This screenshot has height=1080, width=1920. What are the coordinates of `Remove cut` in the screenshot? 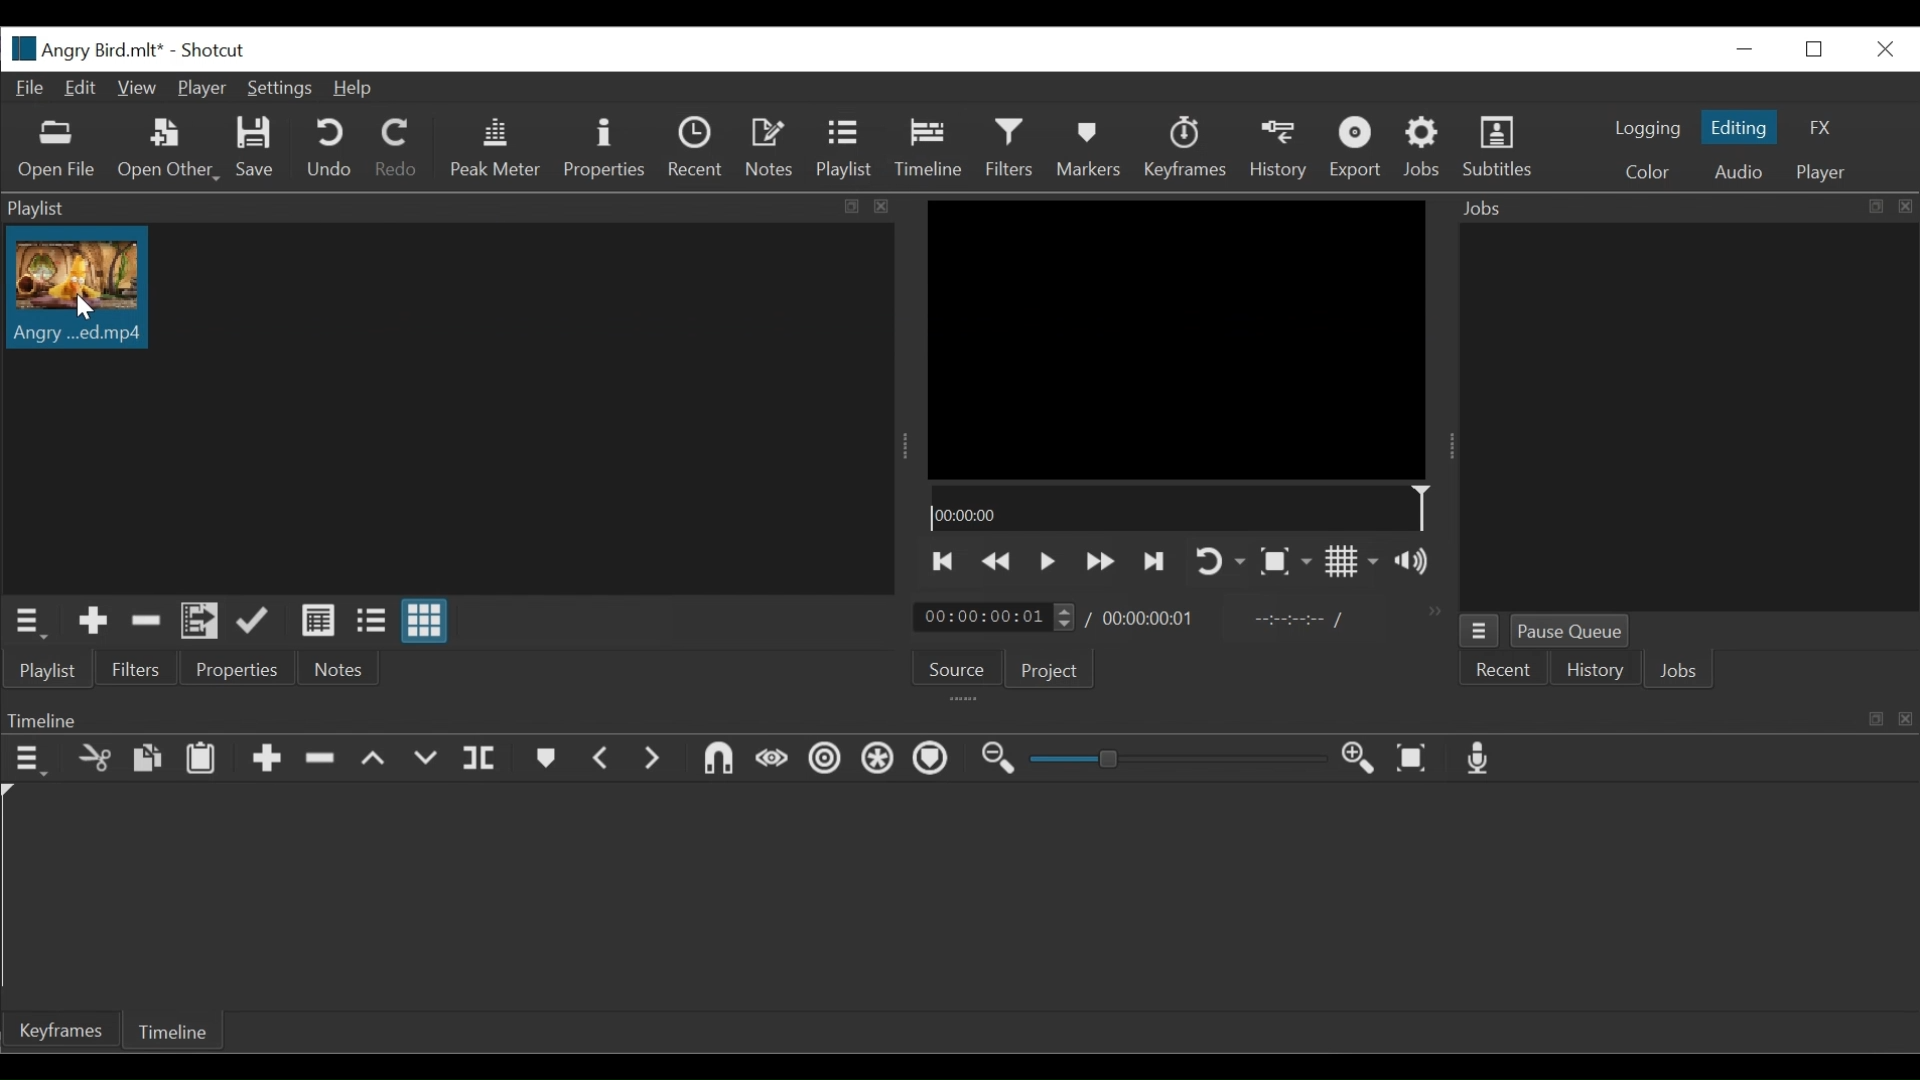 It's located at (321, 756).